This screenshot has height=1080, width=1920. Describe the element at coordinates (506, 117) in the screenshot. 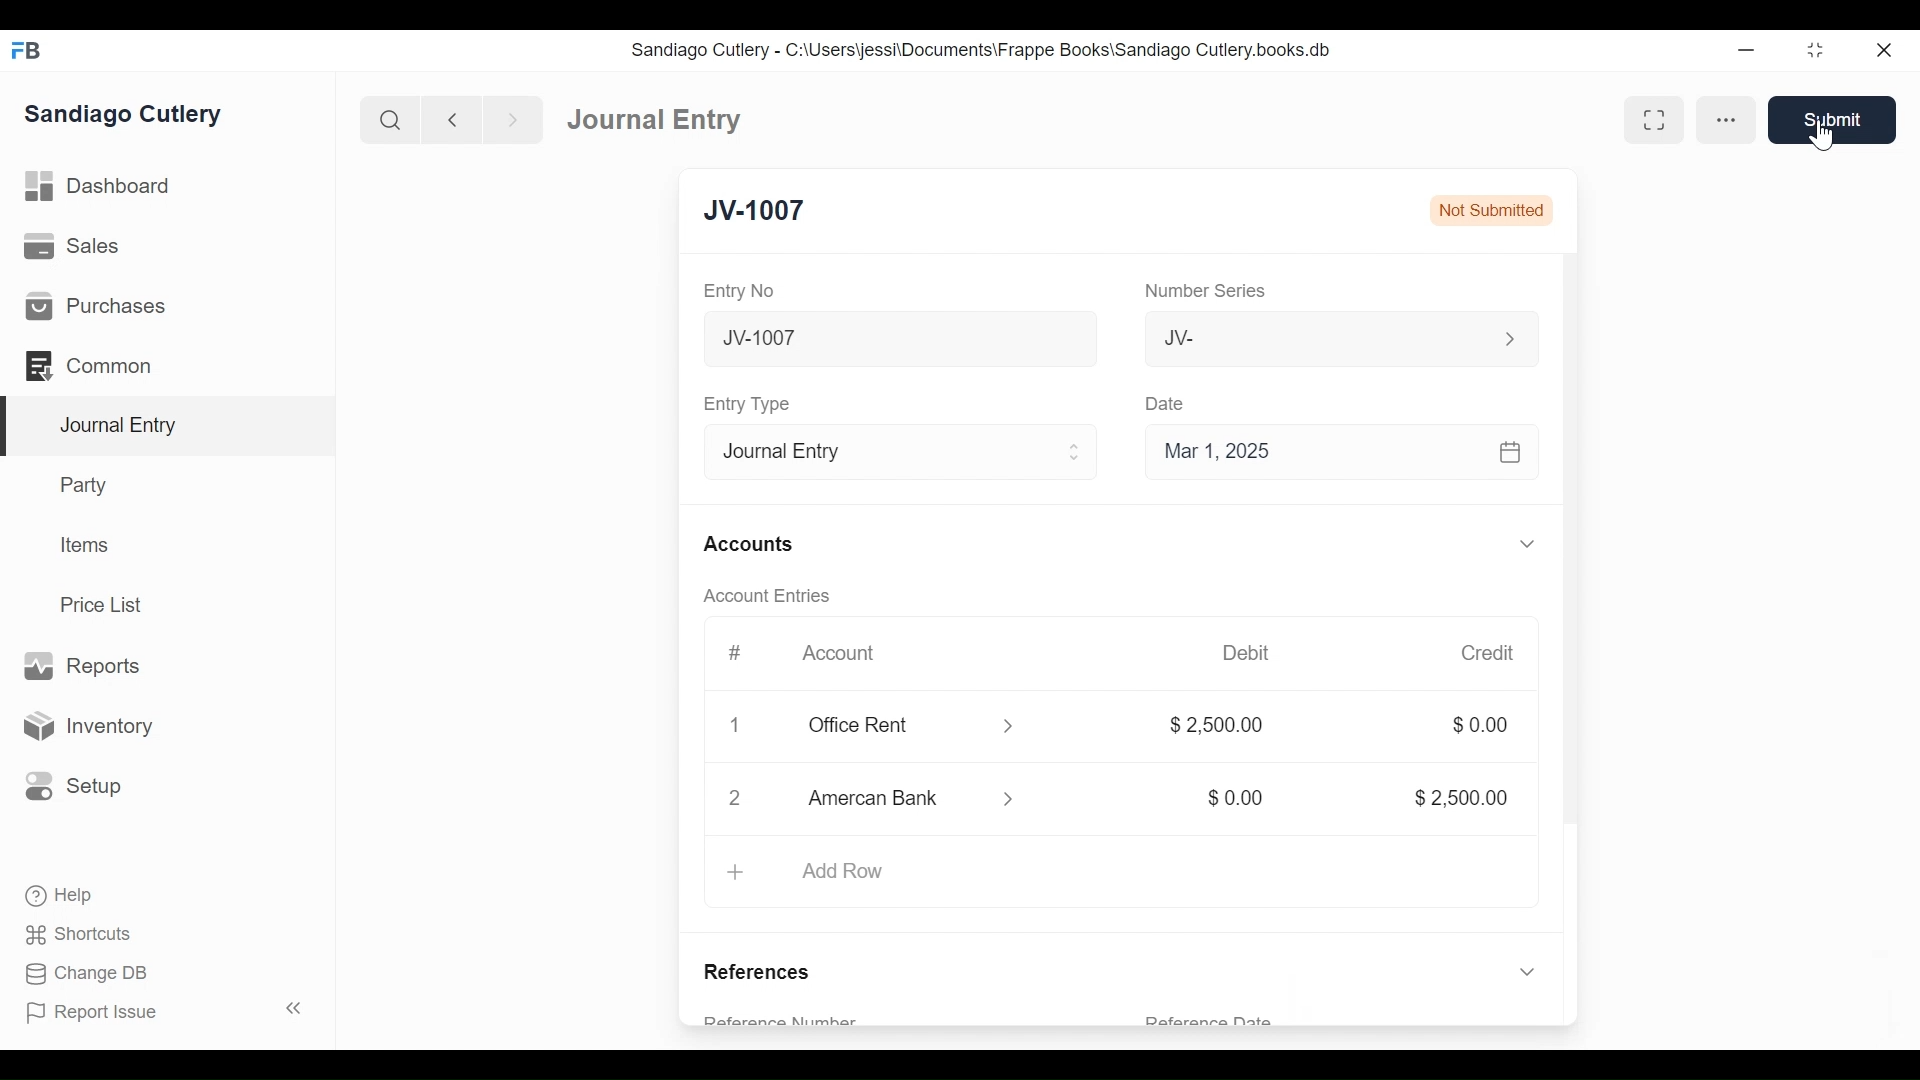

I see `next` at that location.